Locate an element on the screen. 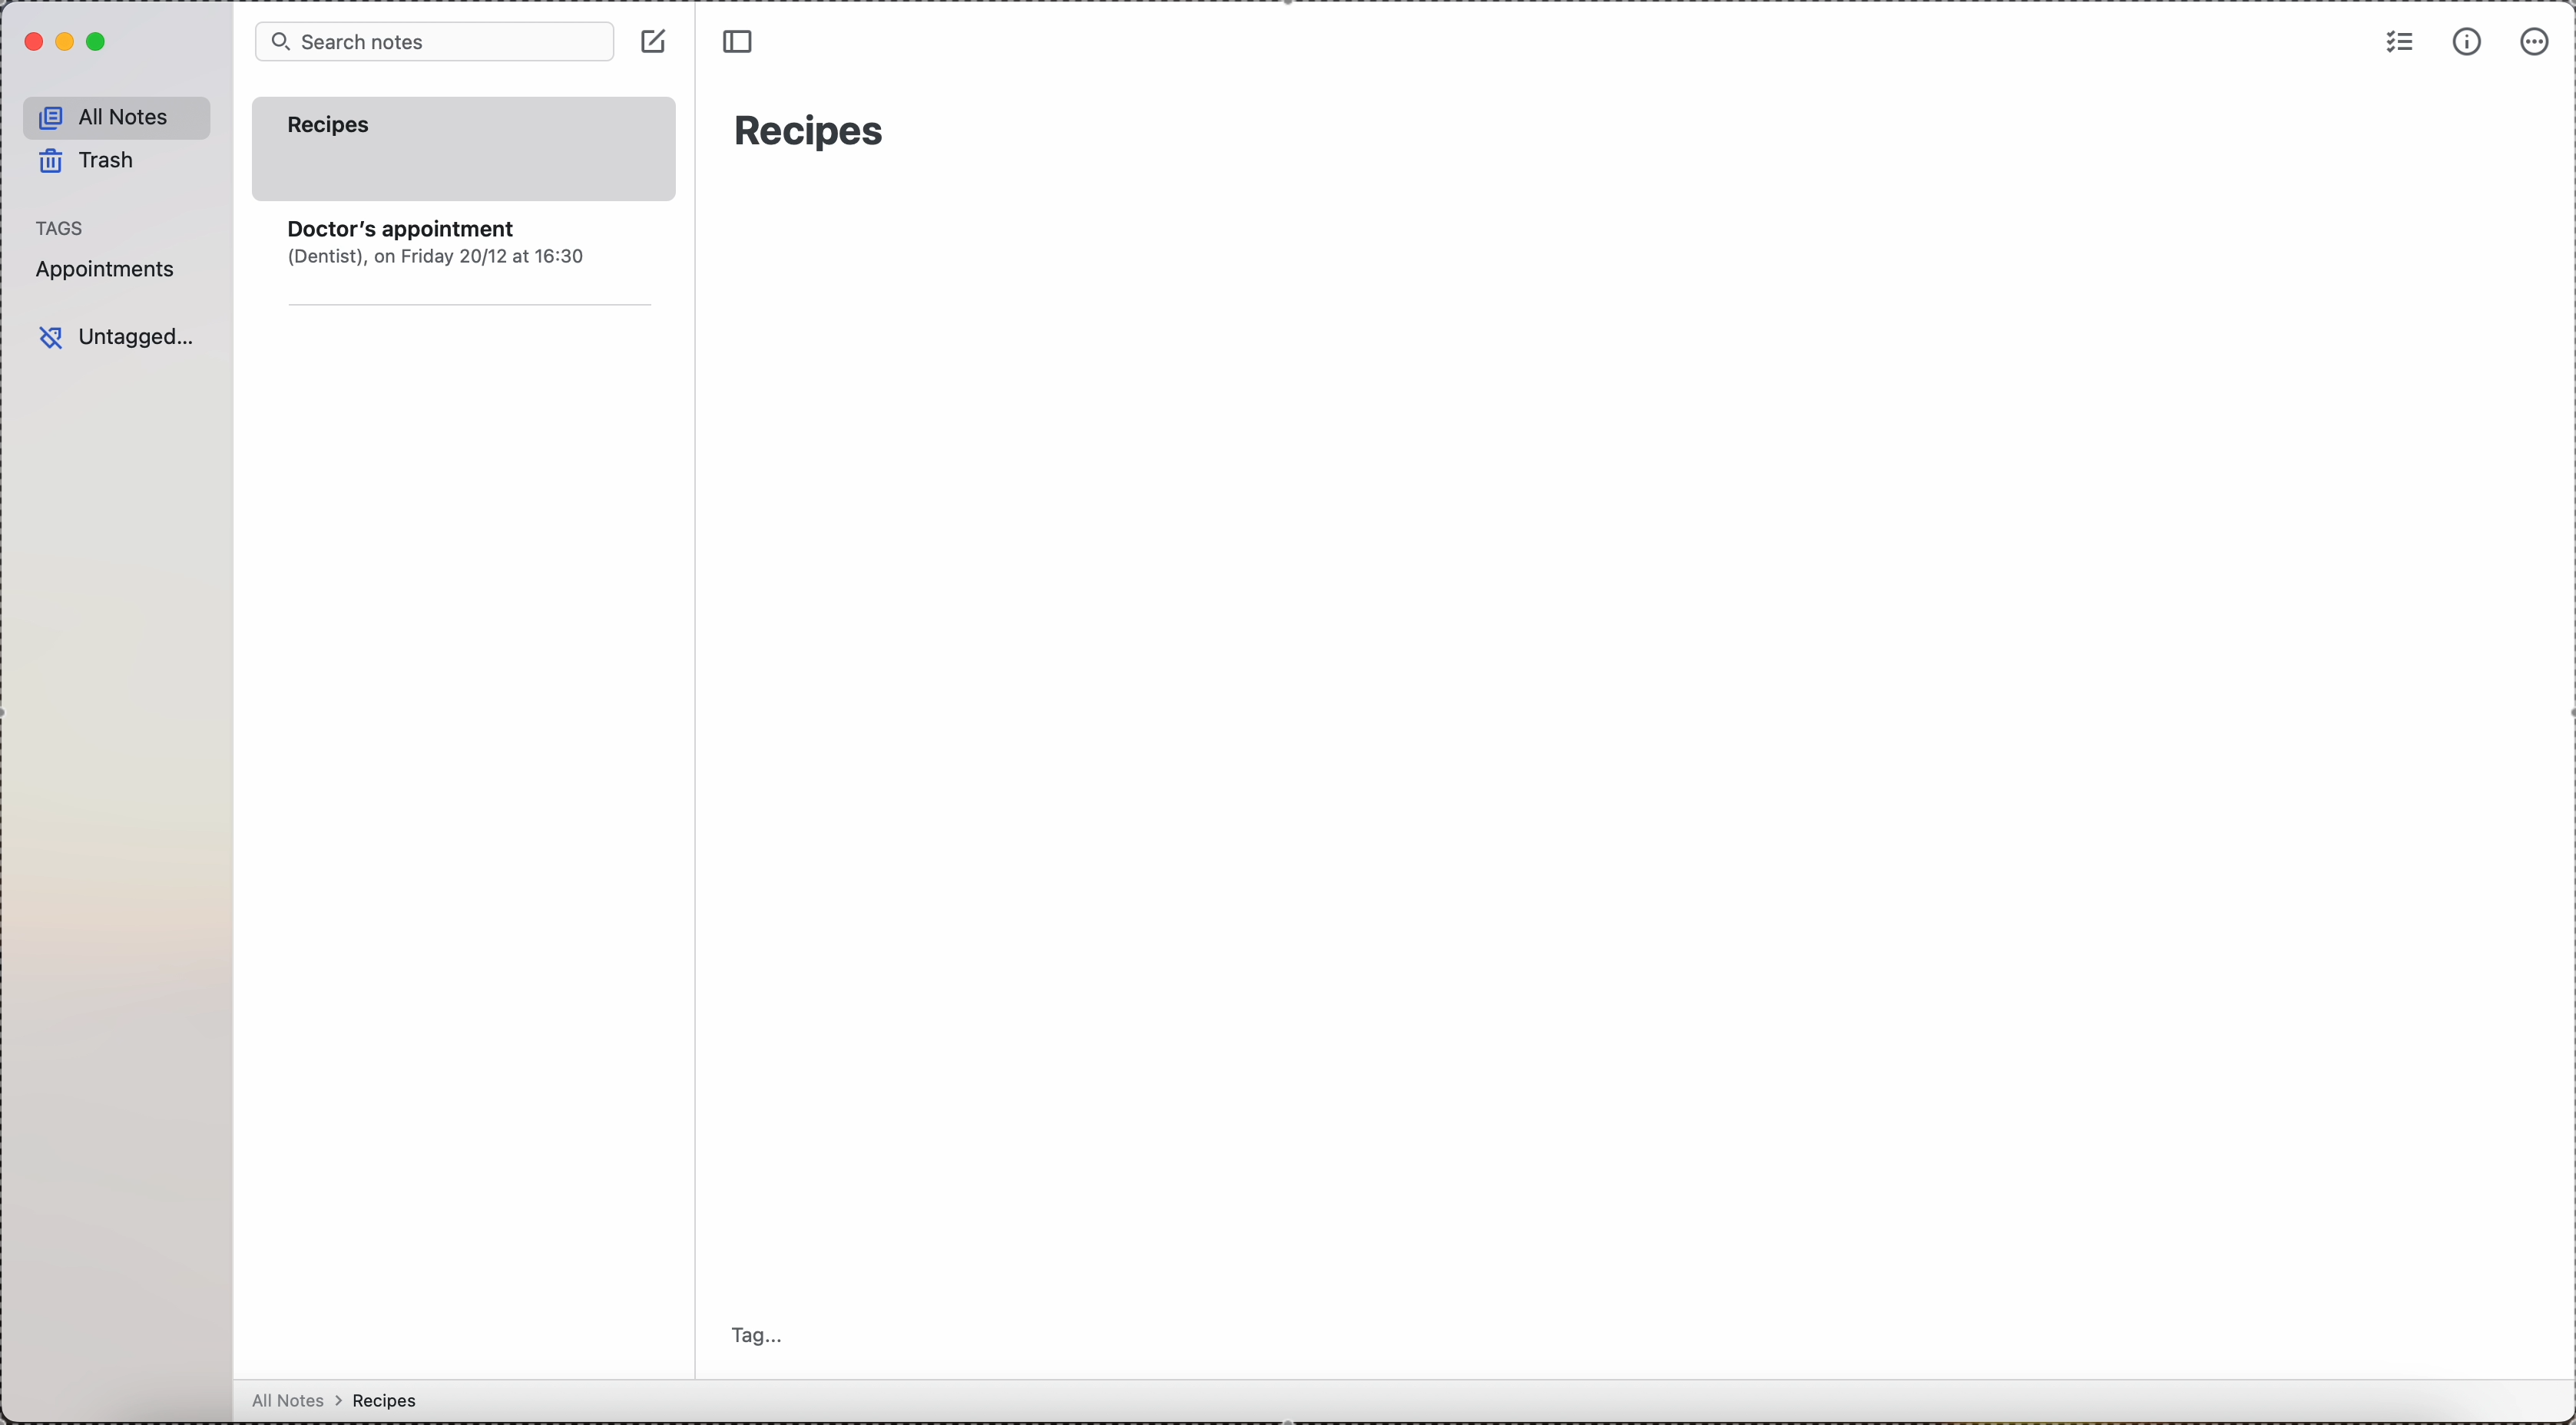  toggle sidebar is located at coordinates (736, 39).